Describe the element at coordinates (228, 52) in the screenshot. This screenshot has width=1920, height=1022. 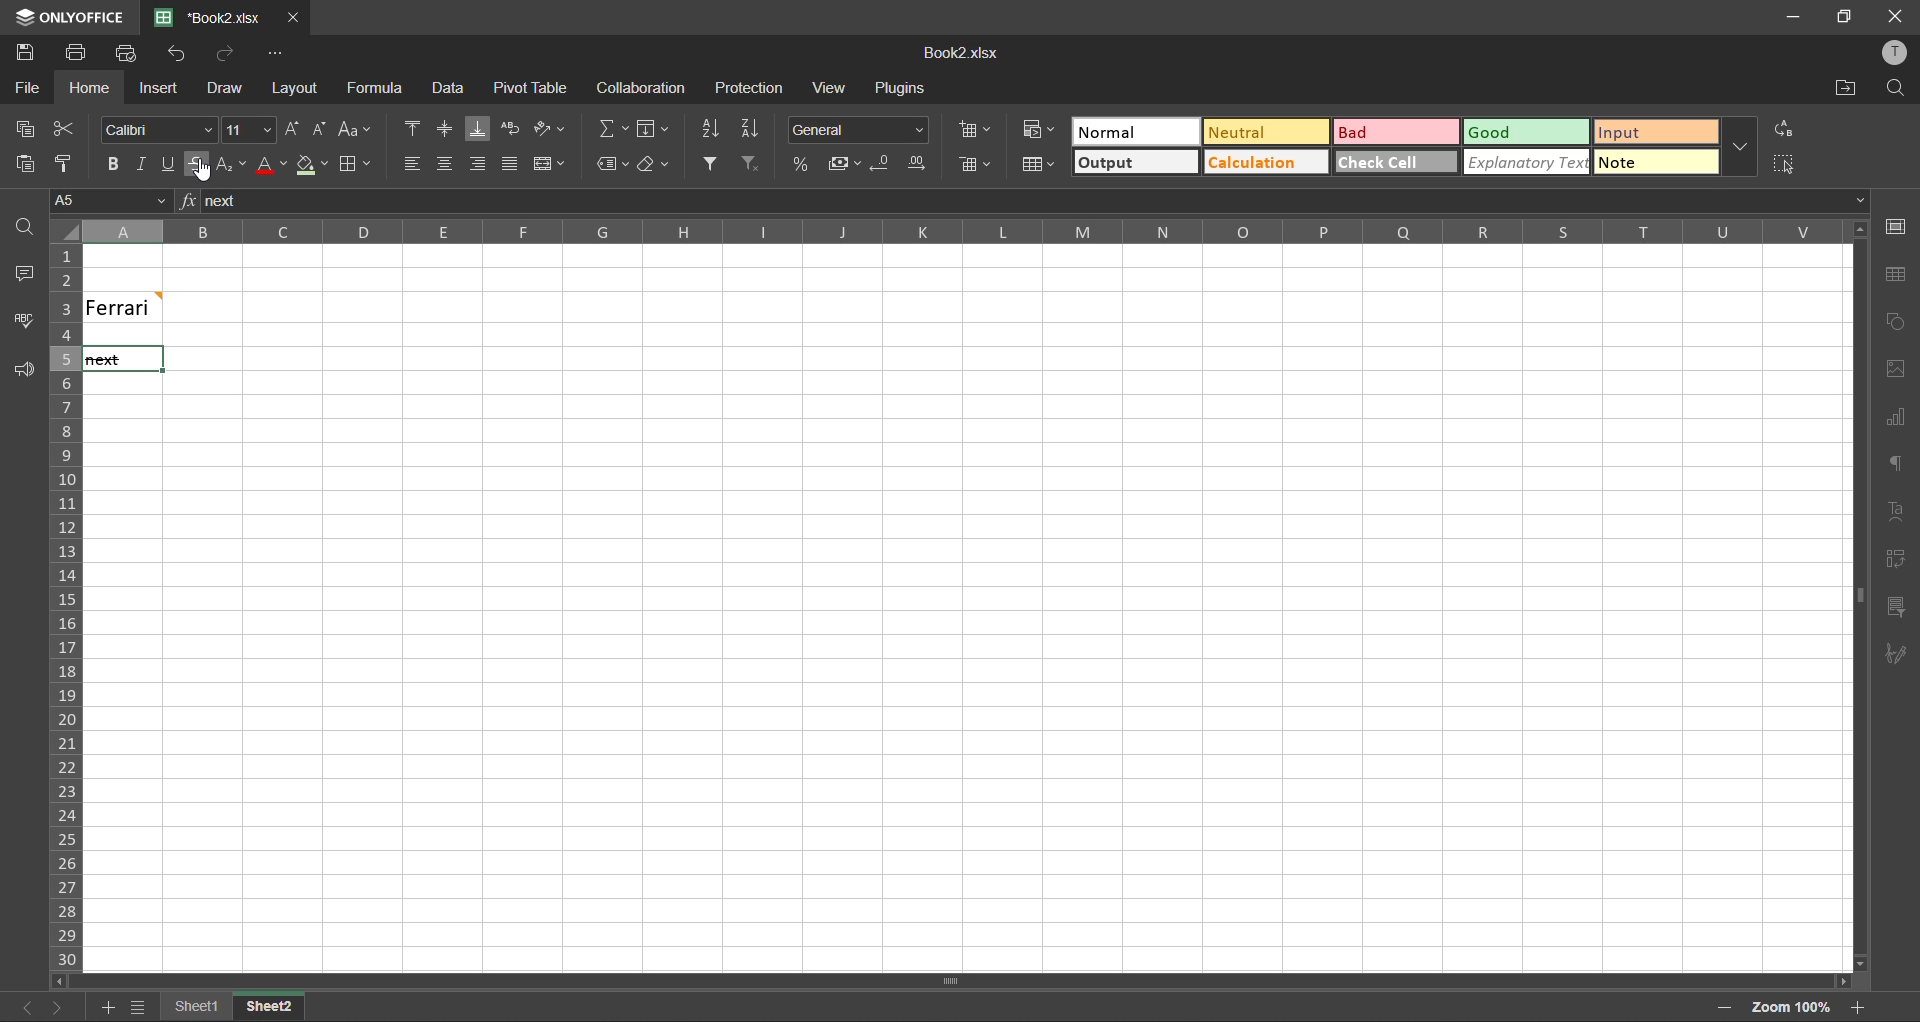
I see `redo` at that location.